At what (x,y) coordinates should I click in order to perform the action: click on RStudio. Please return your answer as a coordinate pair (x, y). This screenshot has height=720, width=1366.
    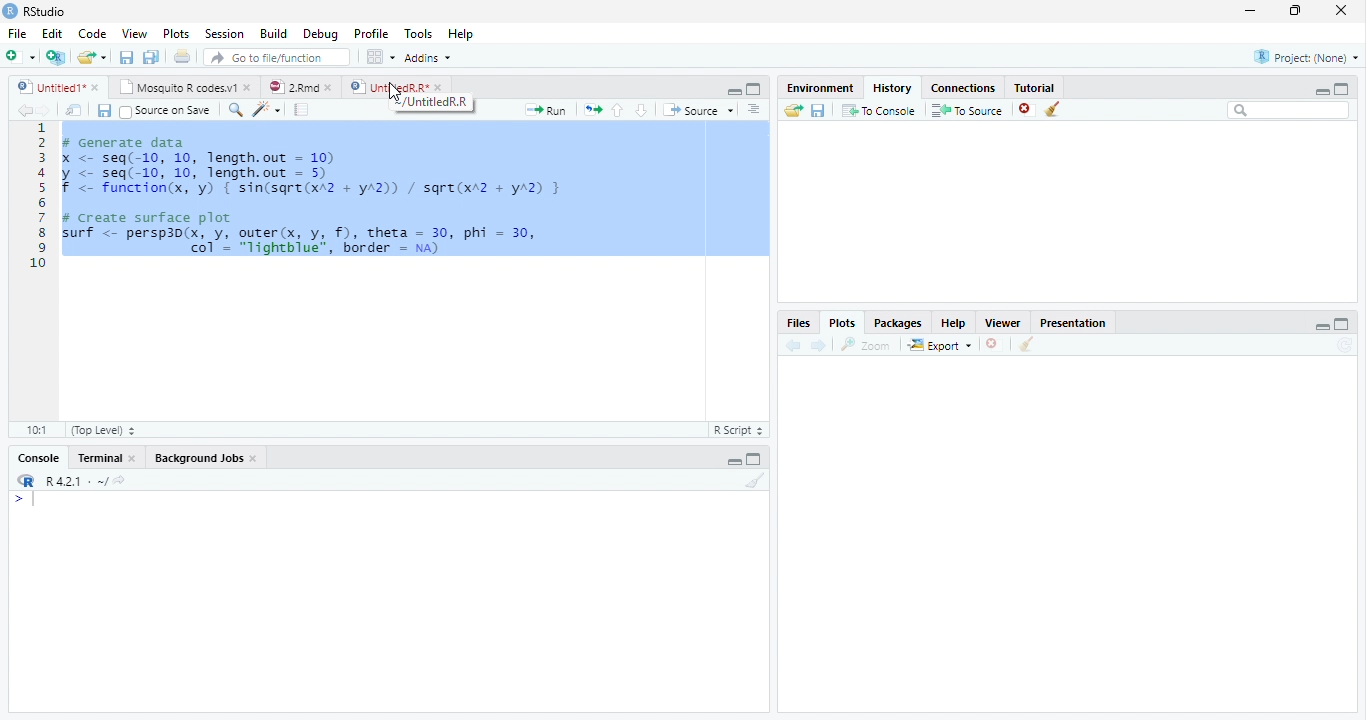
    Looking at the image, I should click on (34, 11).